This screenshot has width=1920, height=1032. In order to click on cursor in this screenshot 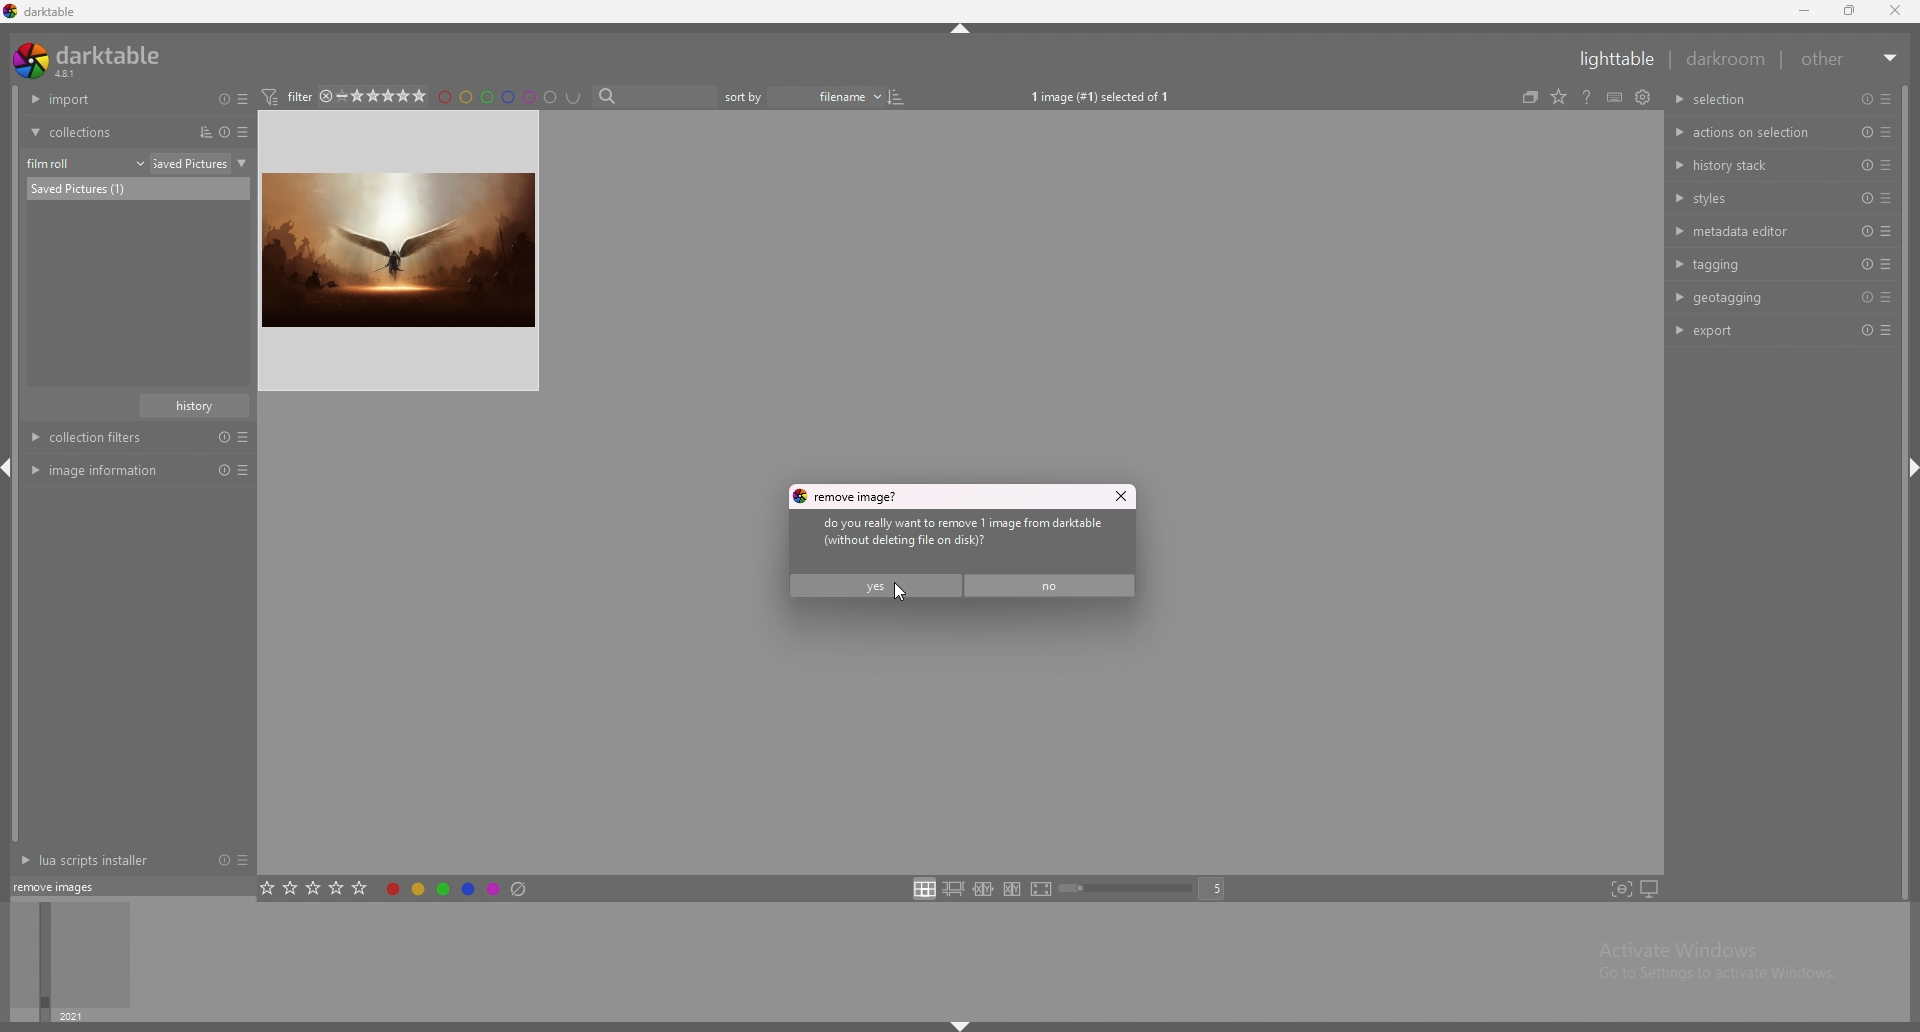, I will do `click(893, 593)`.